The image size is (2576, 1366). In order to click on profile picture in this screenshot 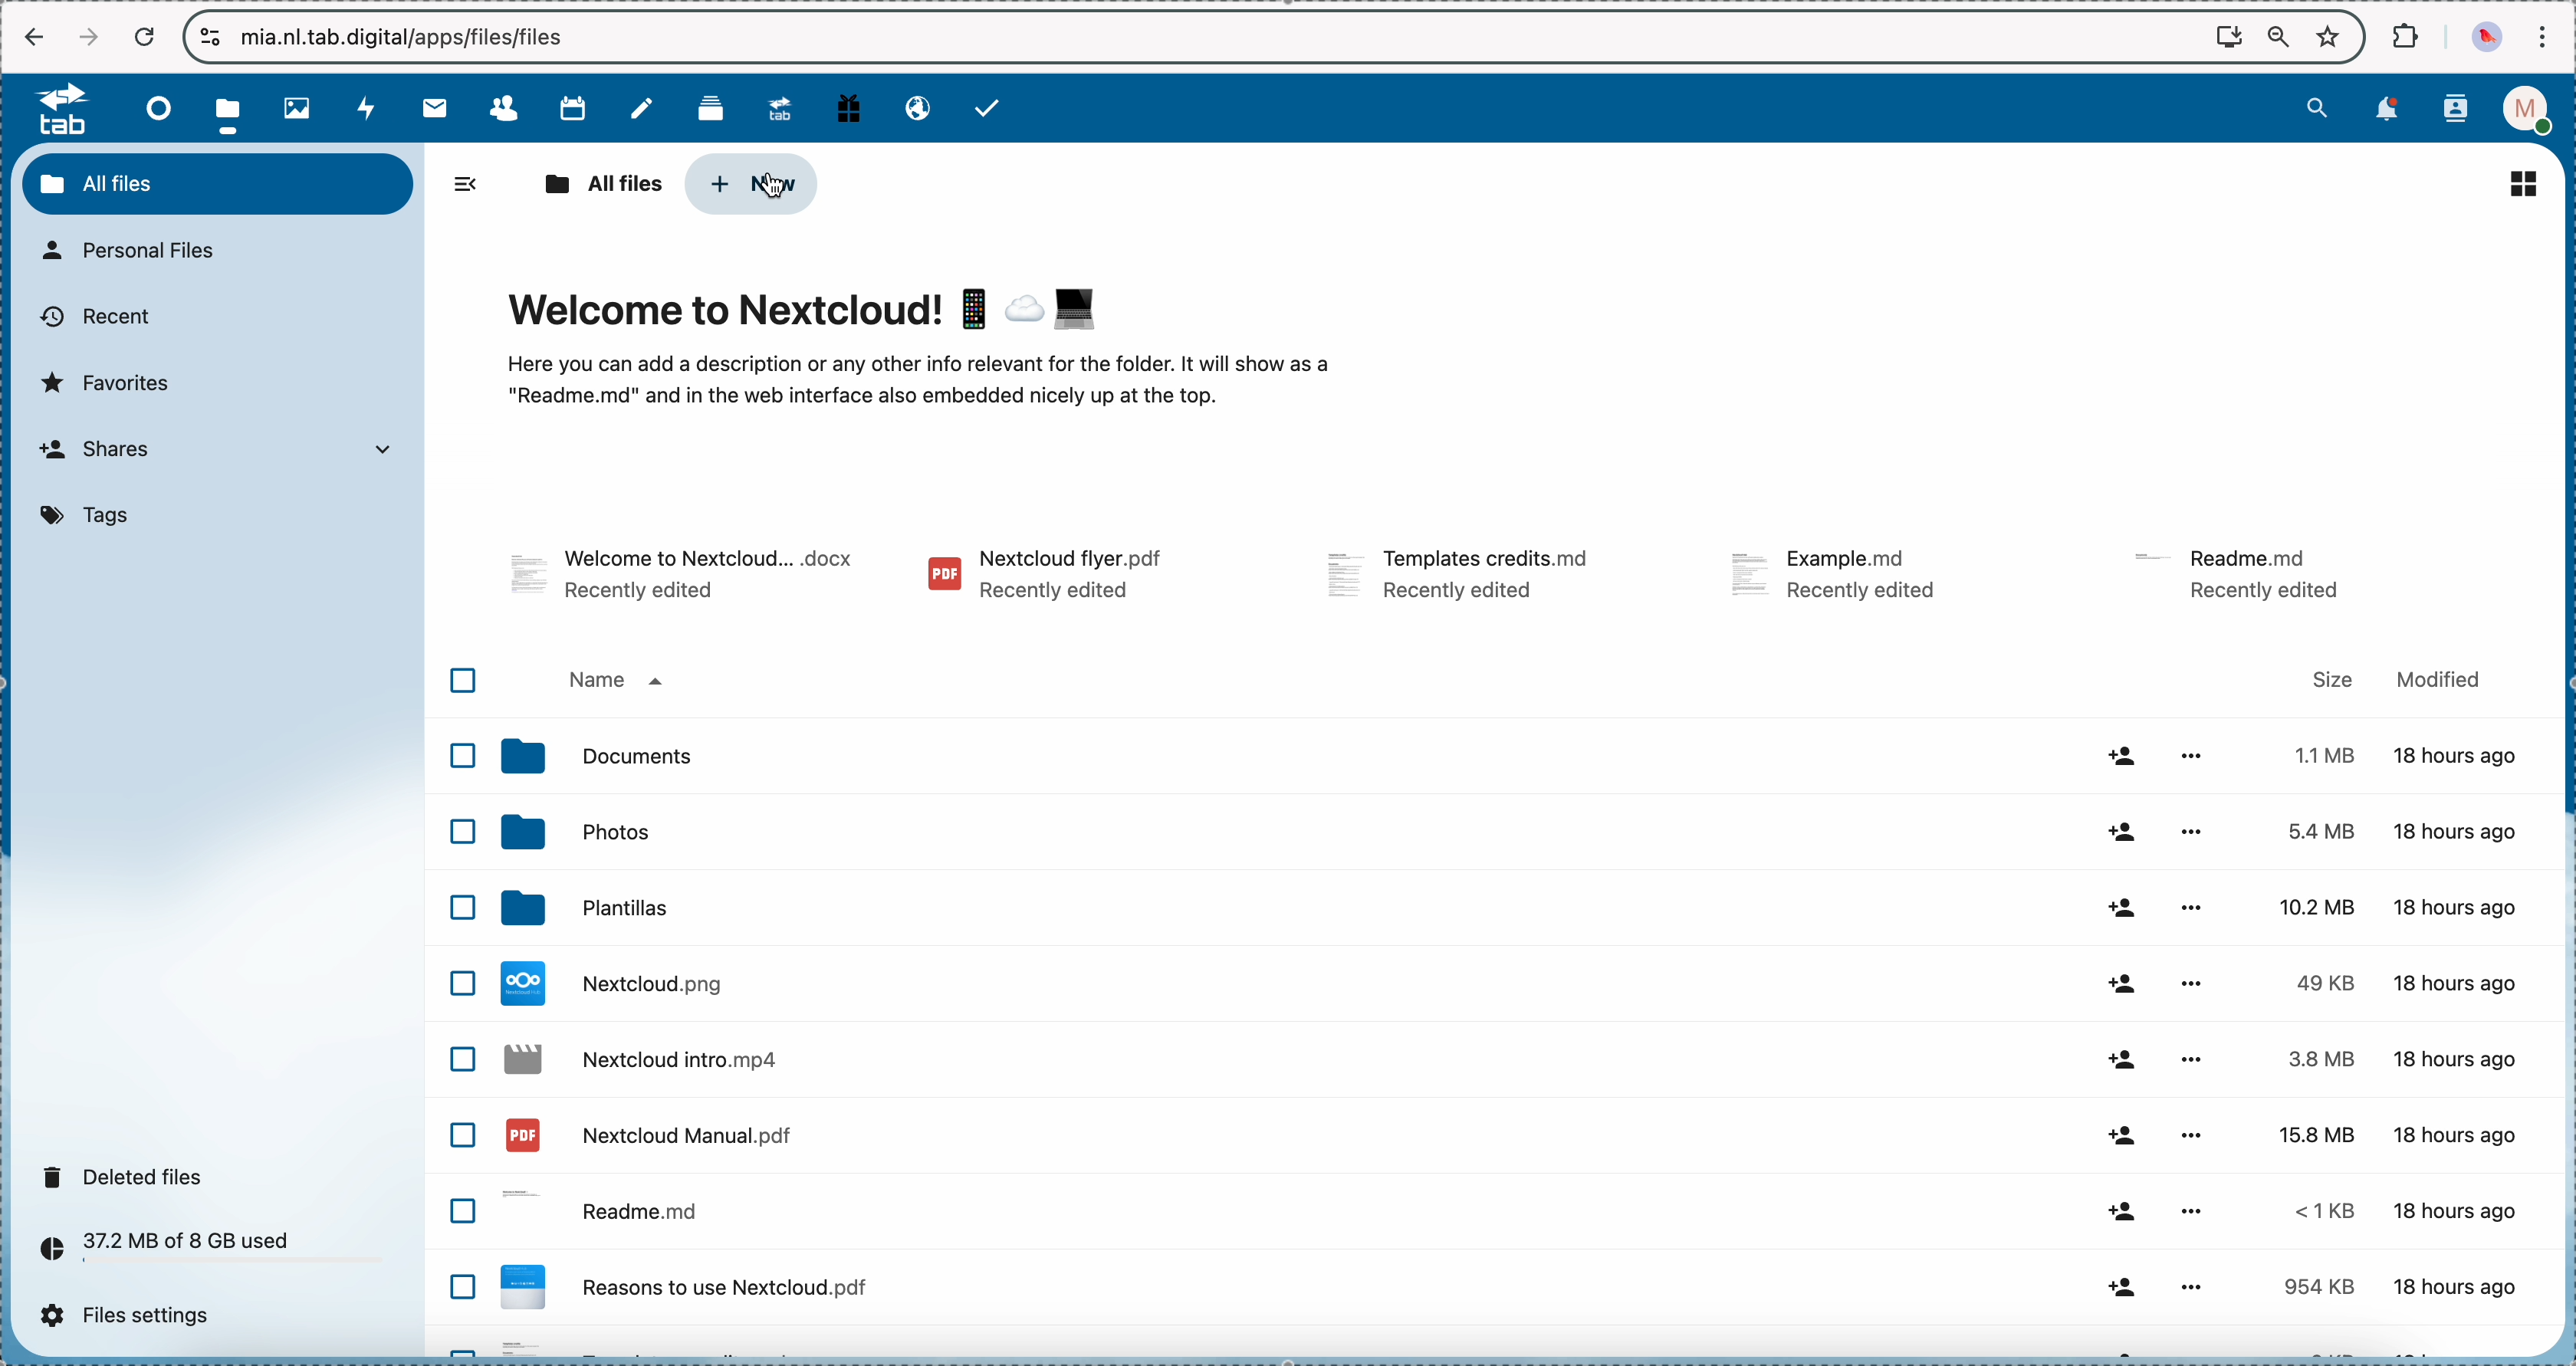, I will do `click(2490, 37)`.